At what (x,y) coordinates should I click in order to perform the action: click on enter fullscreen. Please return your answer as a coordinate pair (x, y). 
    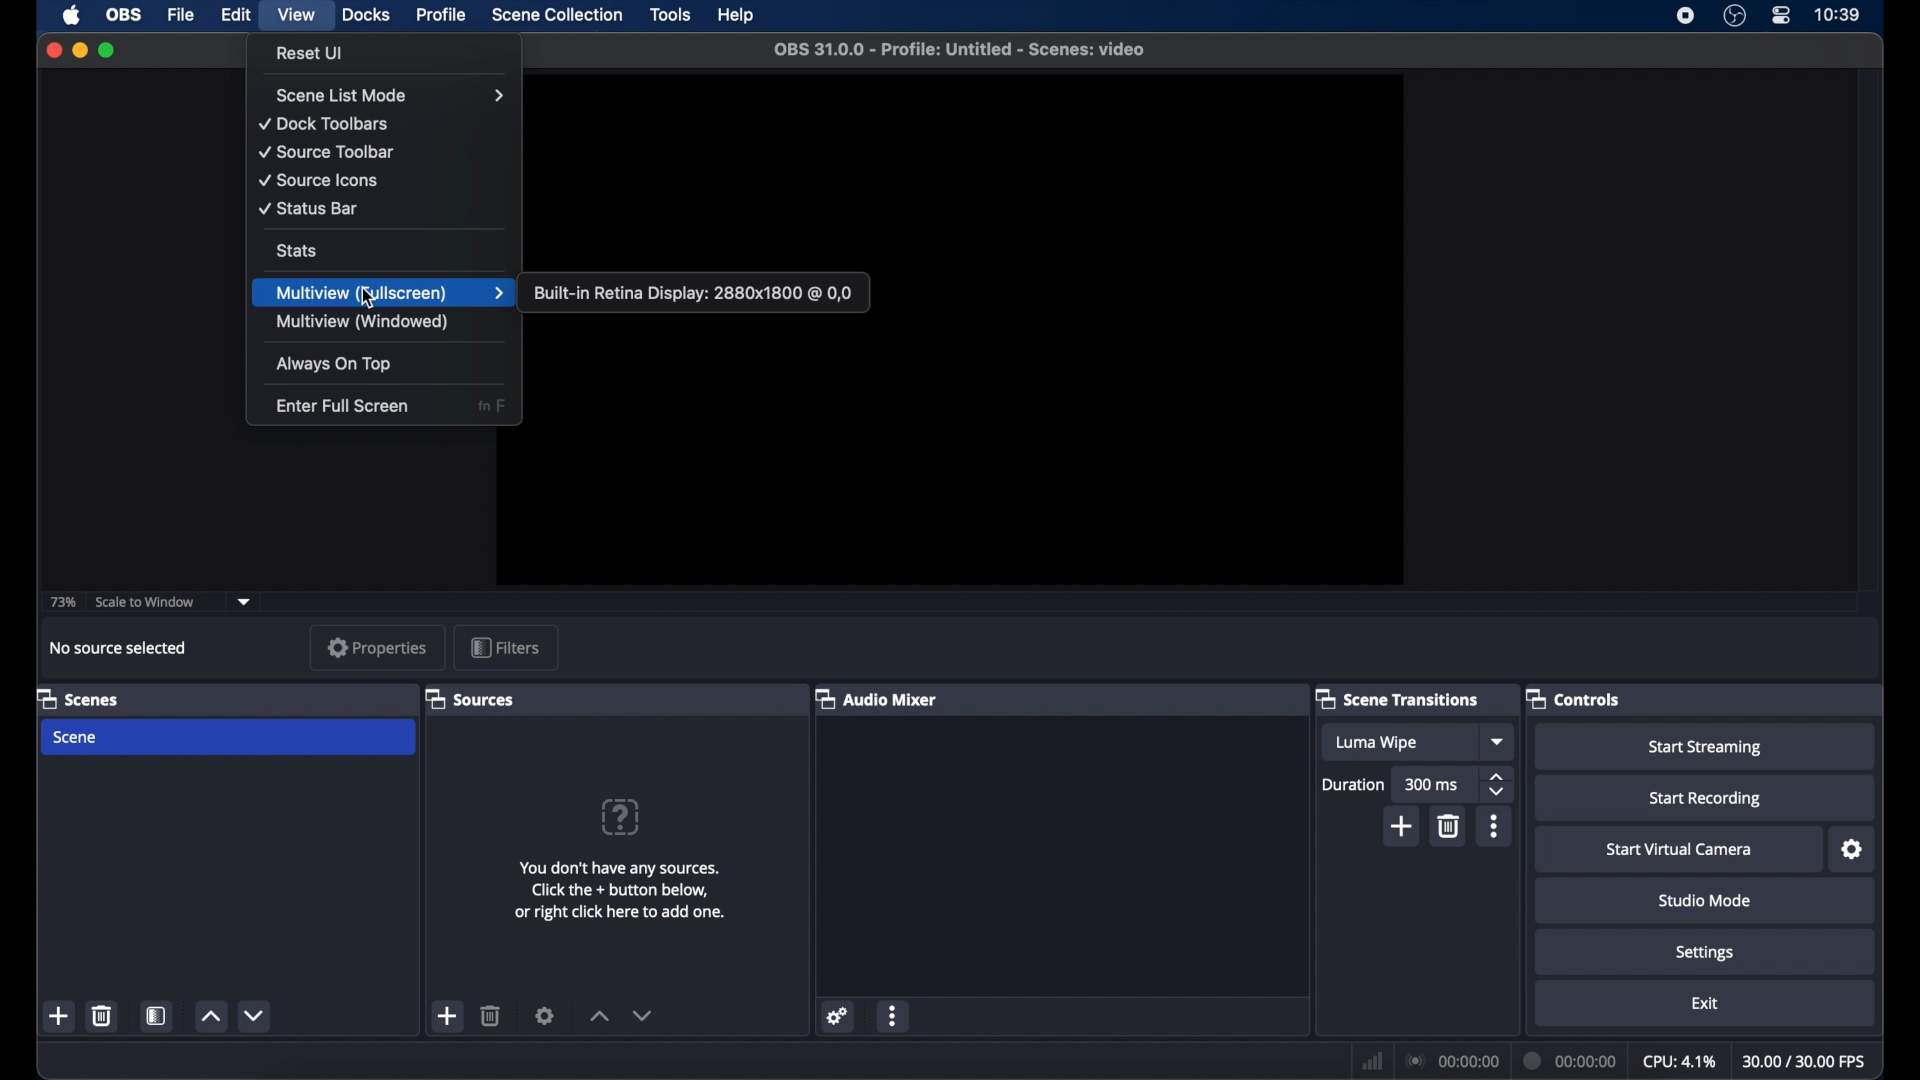
    Looking at the image, I should click on (342, 407).